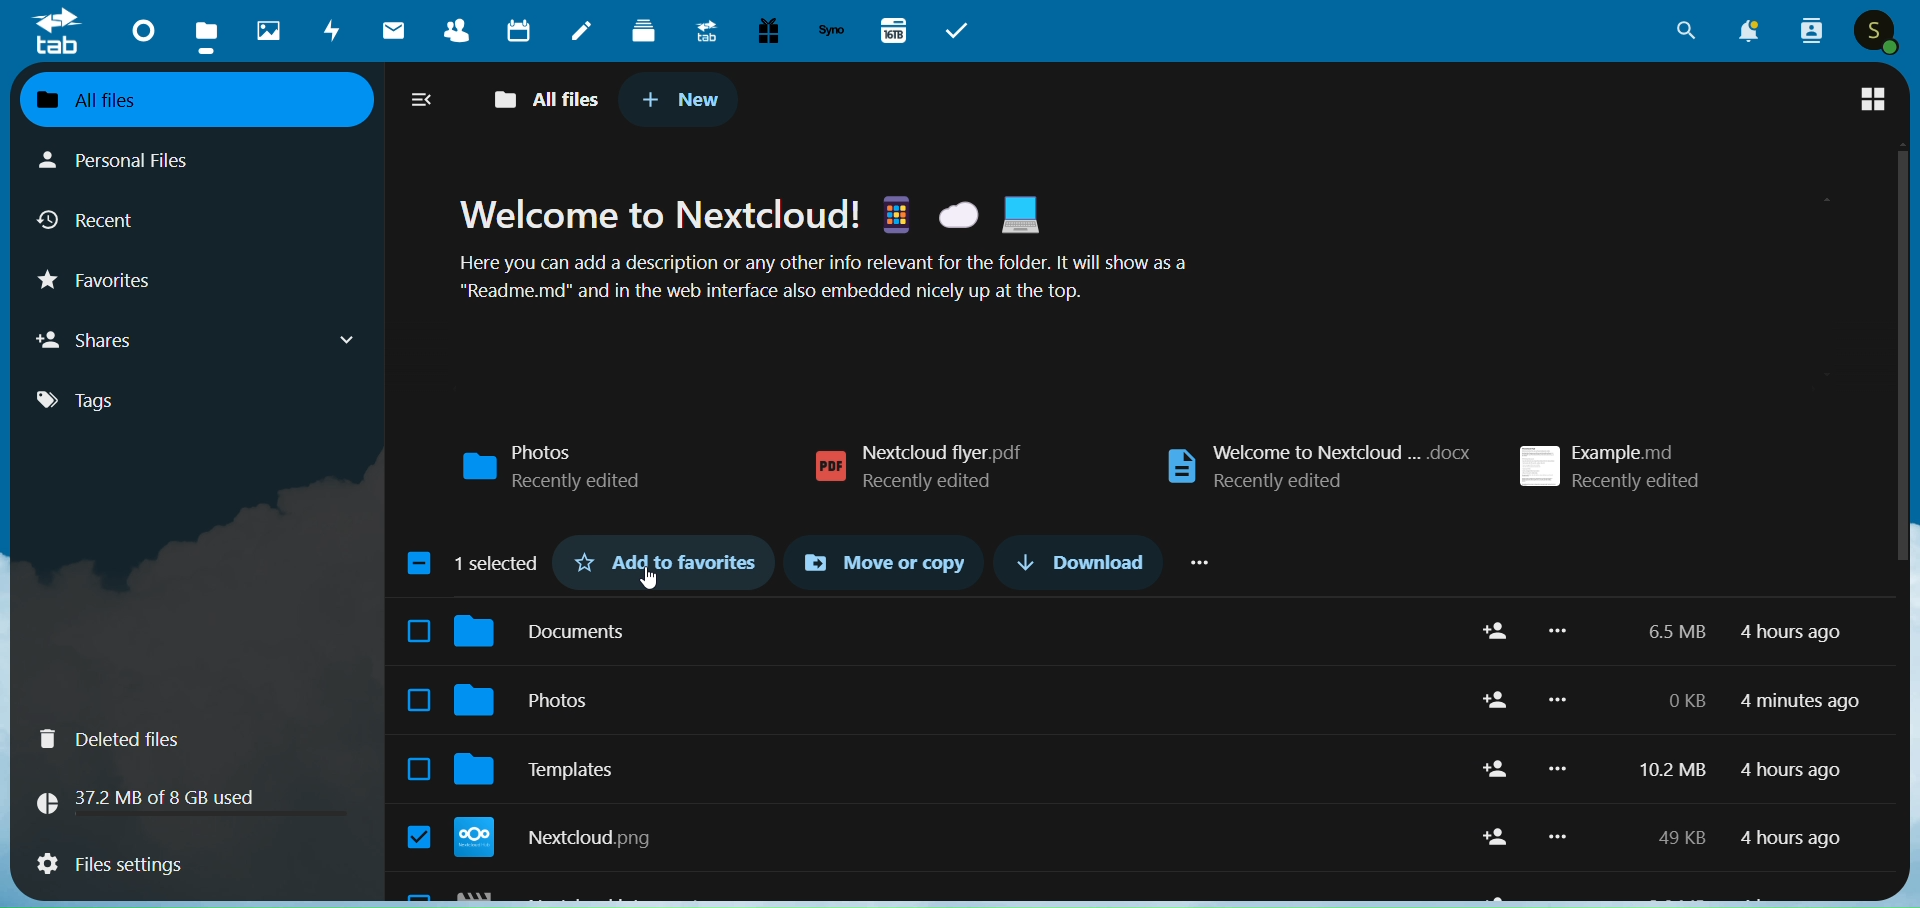  I want to click on Cursor, so click(648, 577).